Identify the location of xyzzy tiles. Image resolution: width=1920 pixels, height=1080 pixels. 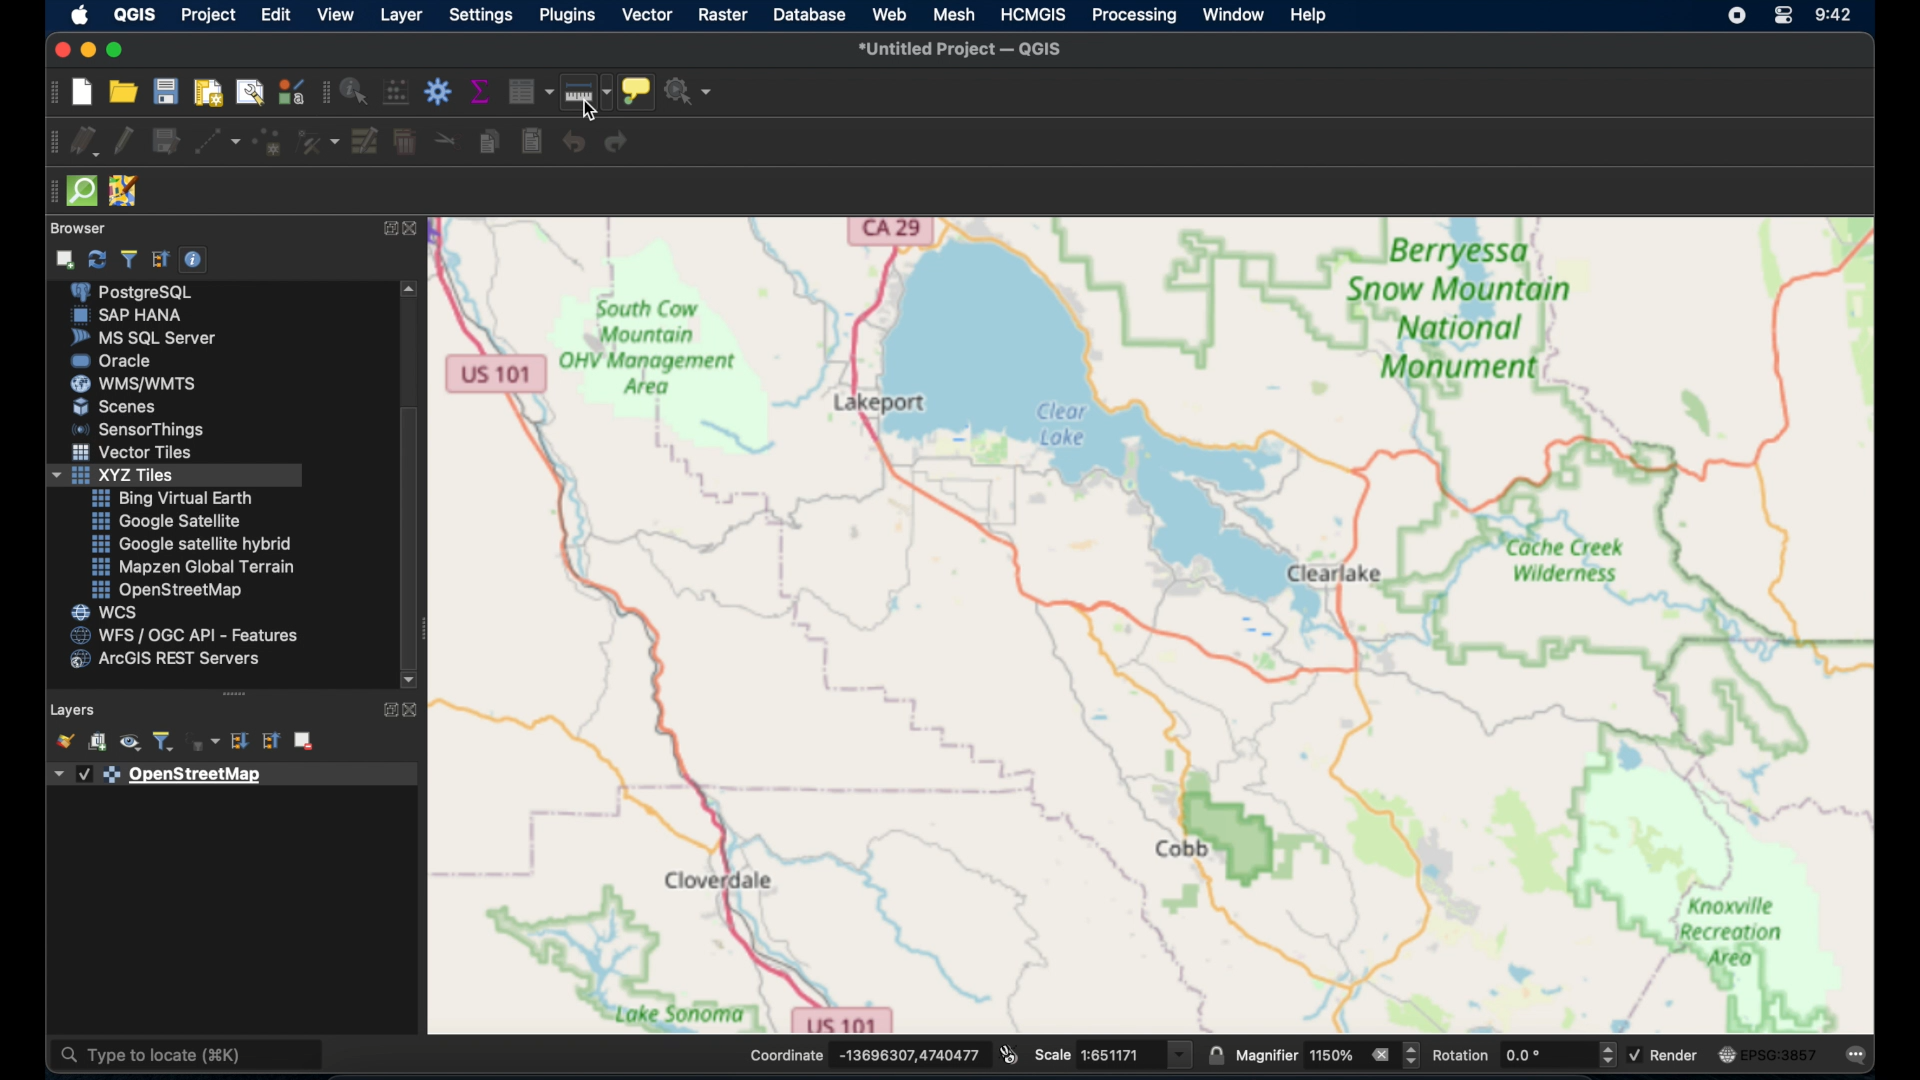
(175, 476).